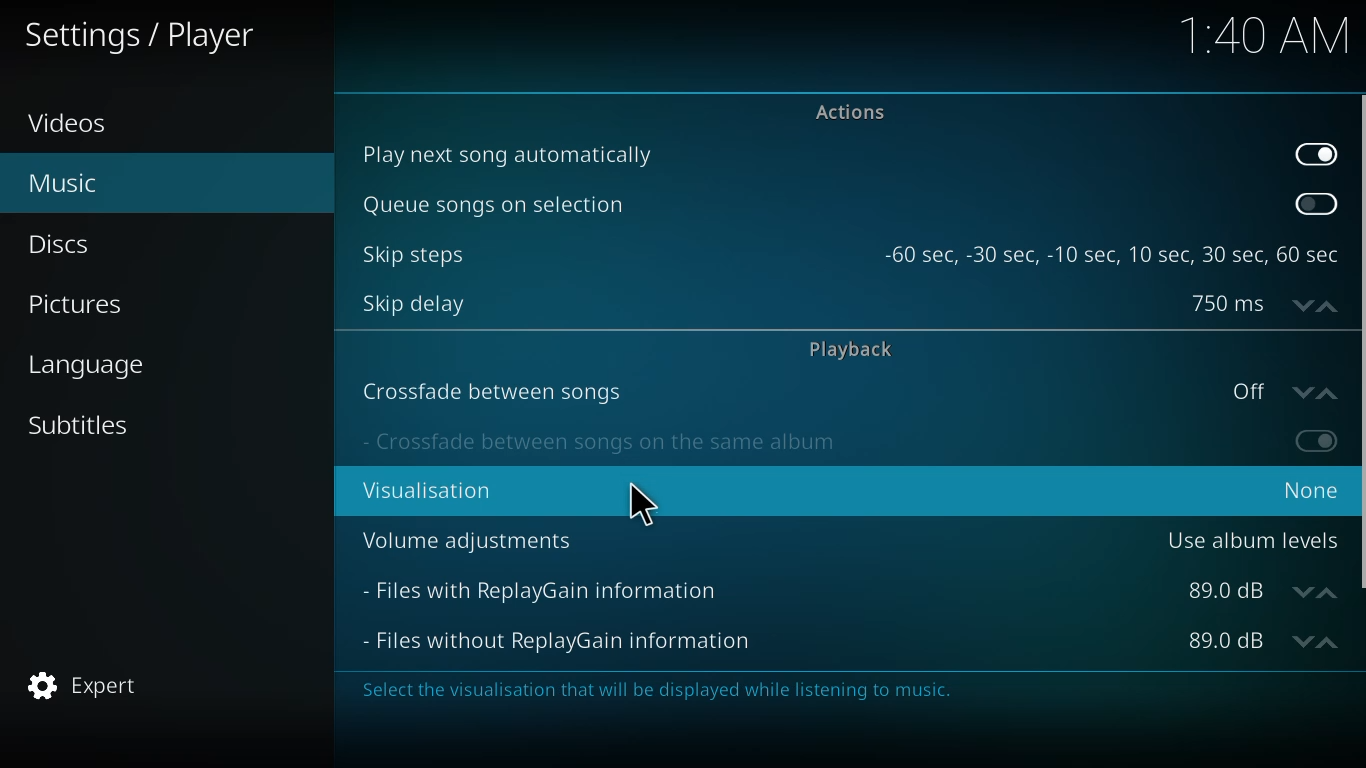 Image resolution: width=1366 pixels, height=768 pixels. I want to click on skip steps, so click(411, 254).